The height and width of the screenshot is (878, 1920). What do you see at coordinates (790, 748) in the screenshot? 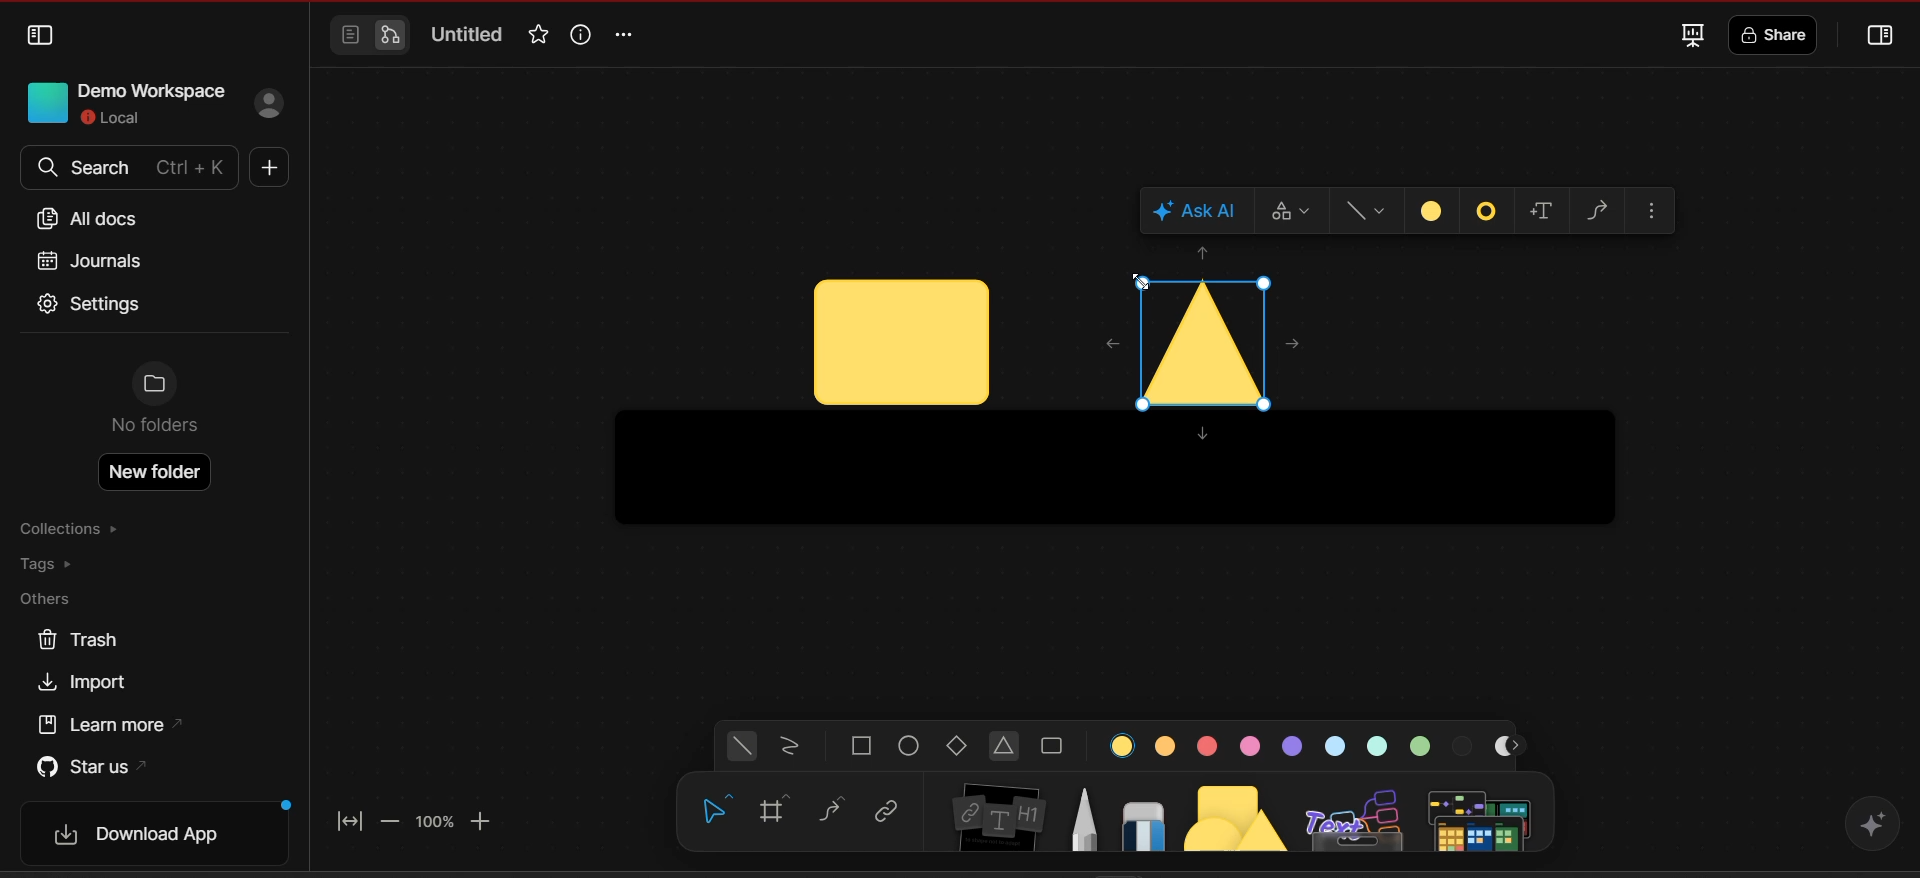
I see `scribbled` at bounding box center [790, 748].